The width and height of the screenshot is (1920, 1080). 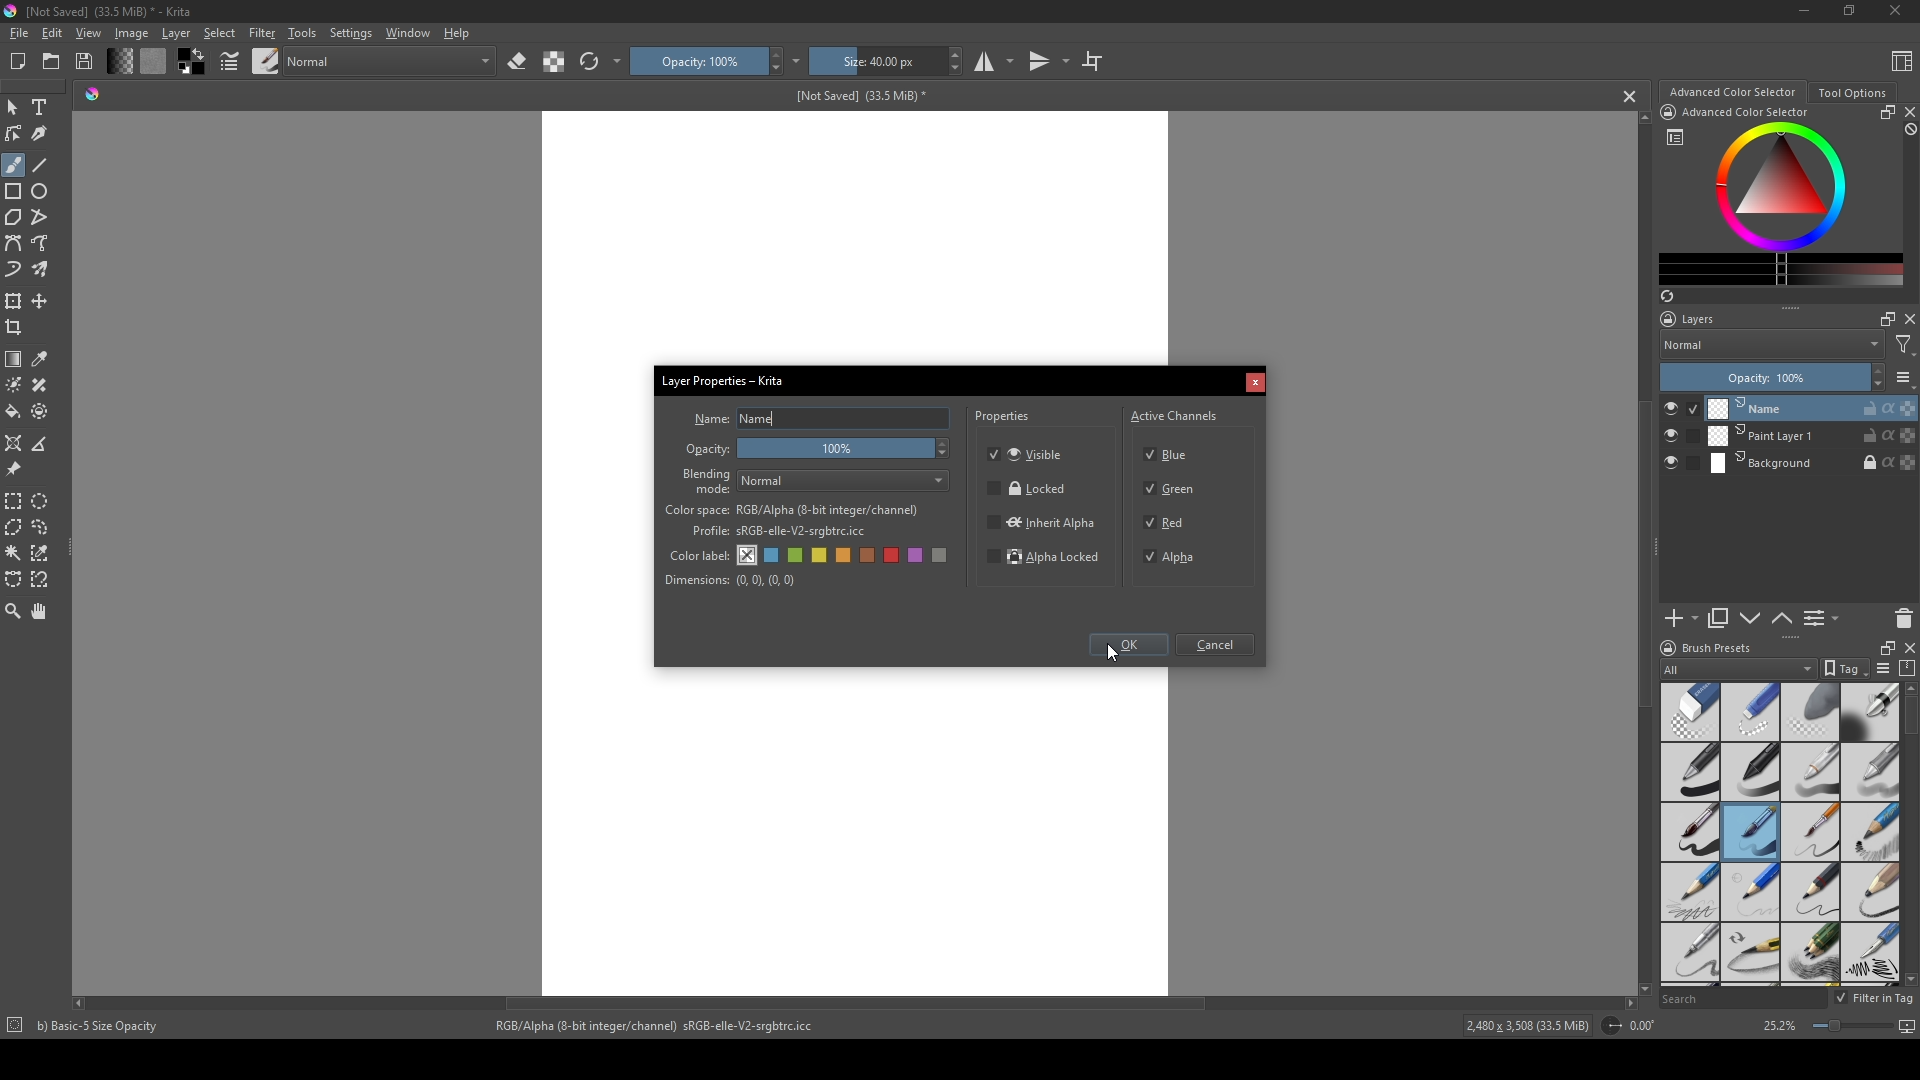 What do you see at coordinates (1092, 60) in the screenshot?
I see `crop` at bounding box center [1092, 60].